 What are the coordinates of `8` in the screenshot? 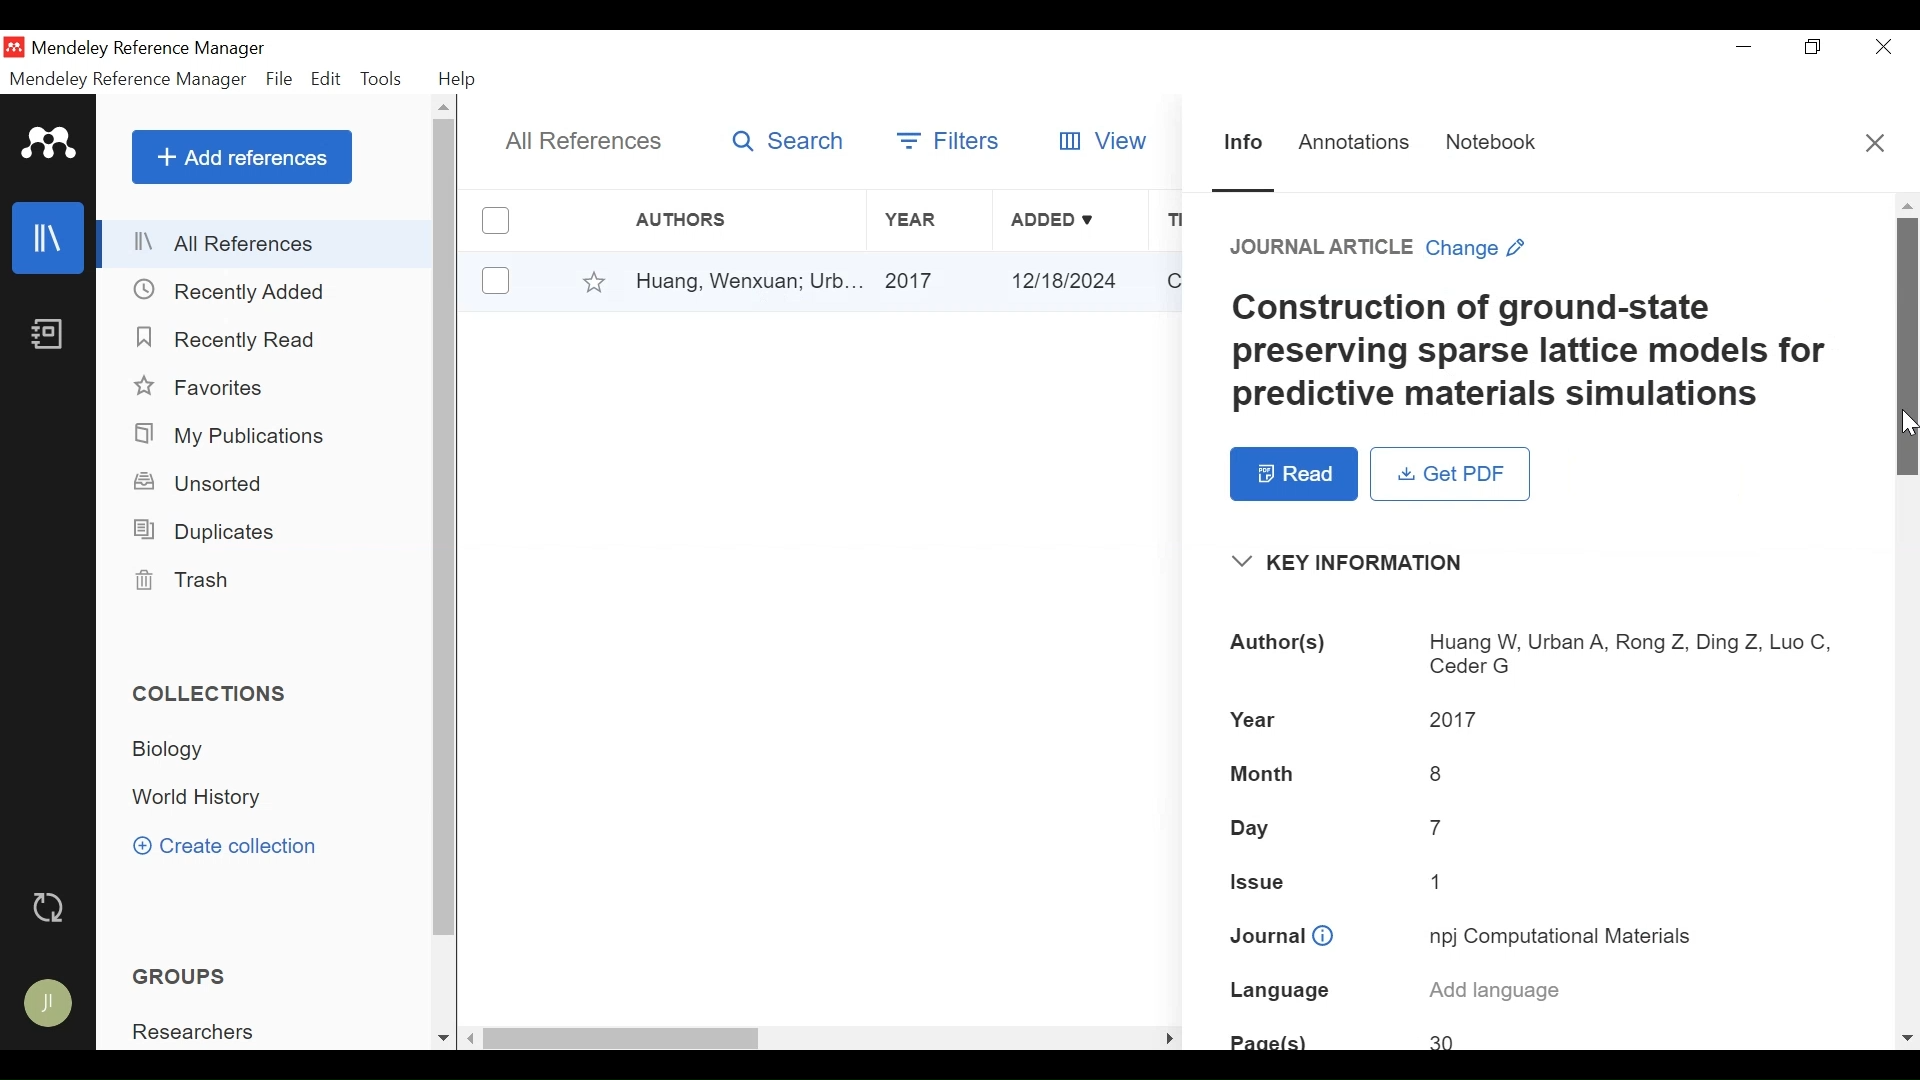 It's located at (1439, 773).